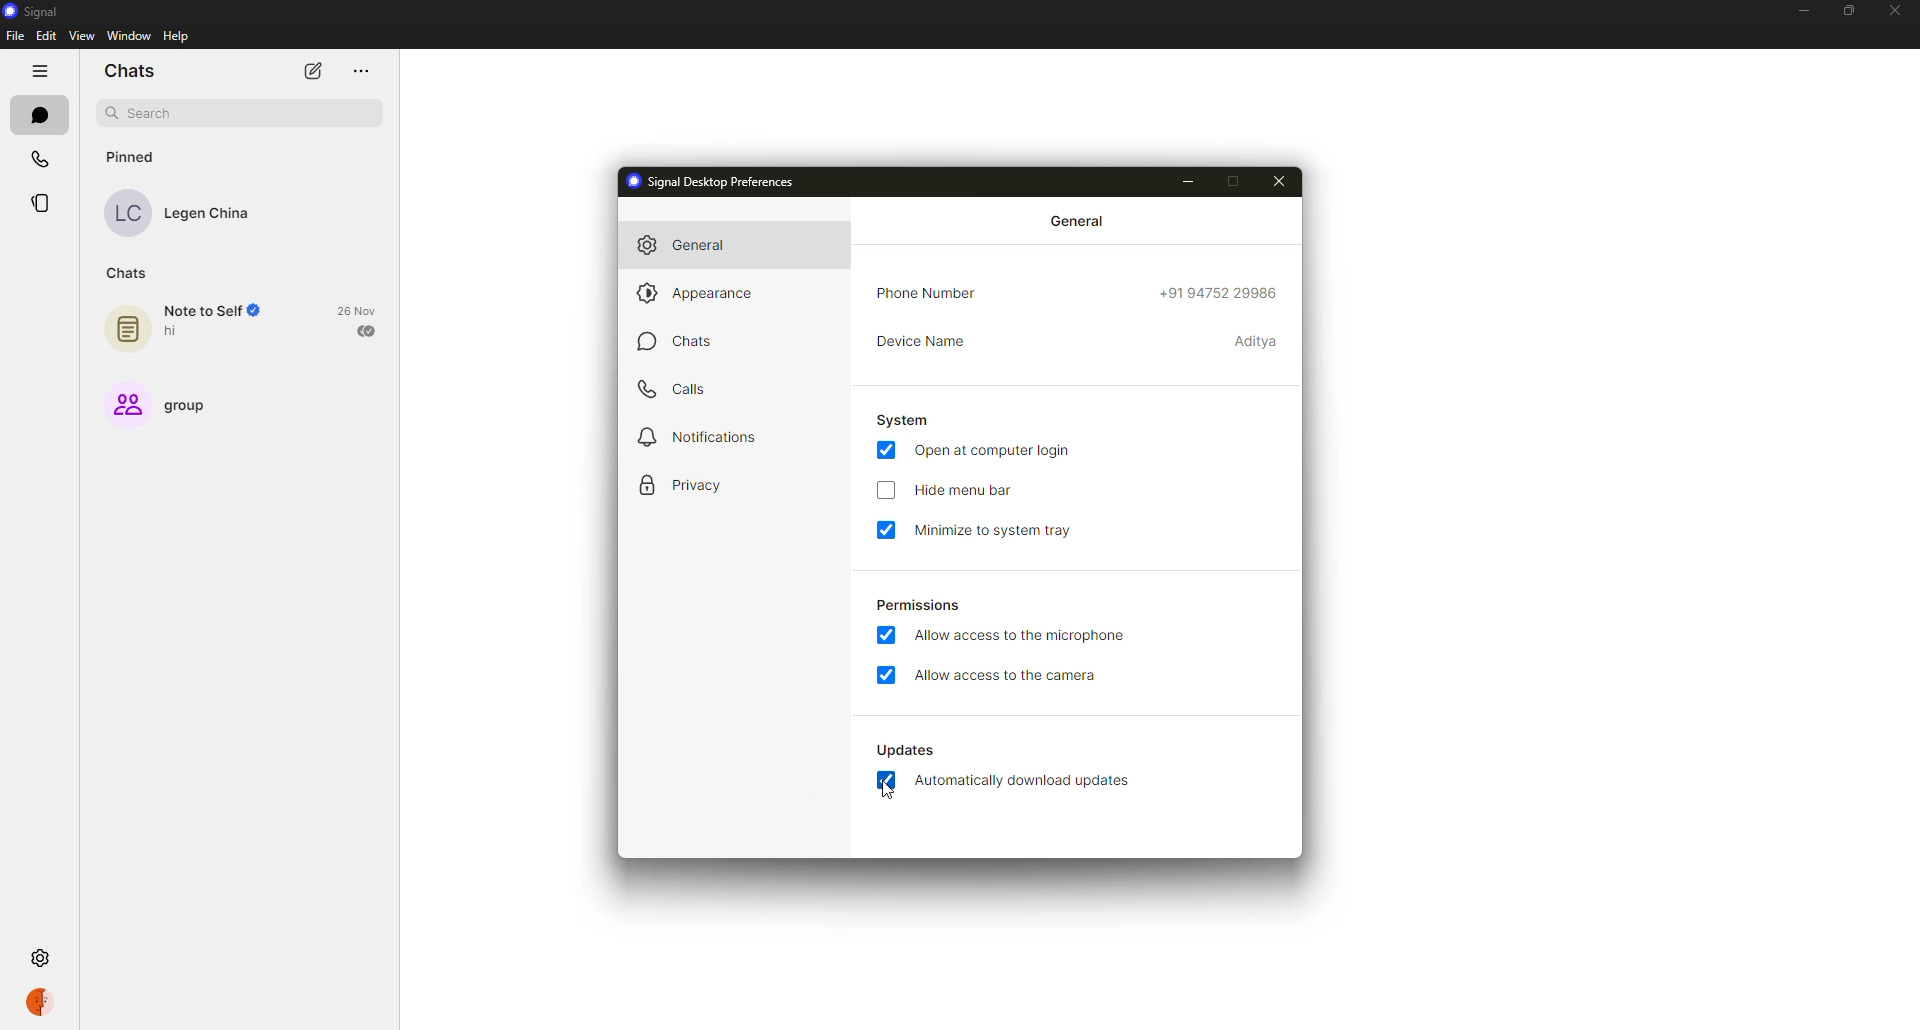 The image size is (1920, 1030). Describe the element at coordinates (178, 36) in the screenshot. I see `help` at that location.